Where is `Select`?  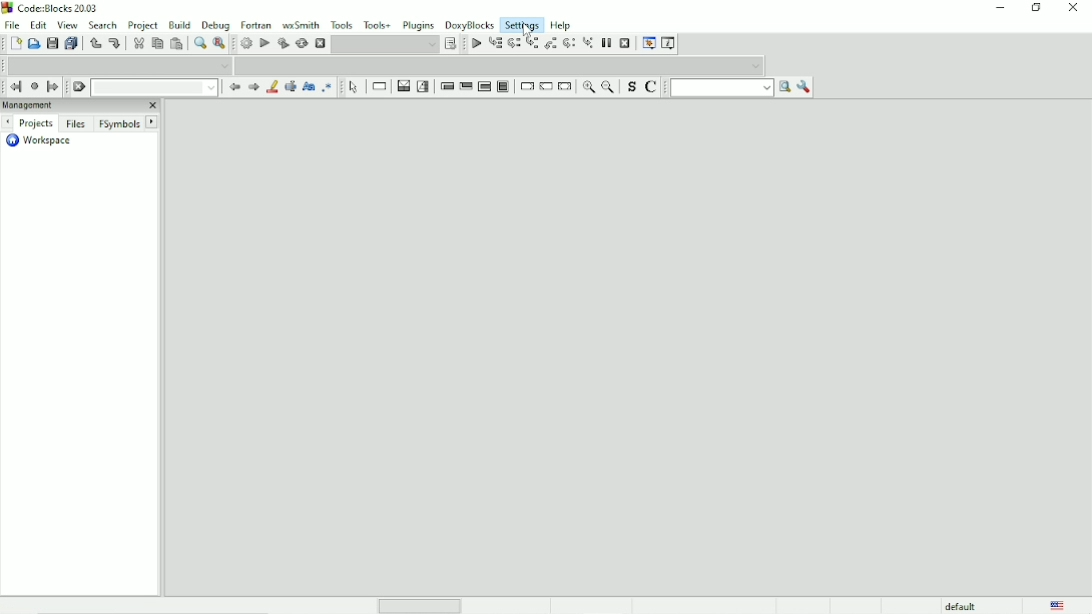 Select is located at coordinates (355, 88).